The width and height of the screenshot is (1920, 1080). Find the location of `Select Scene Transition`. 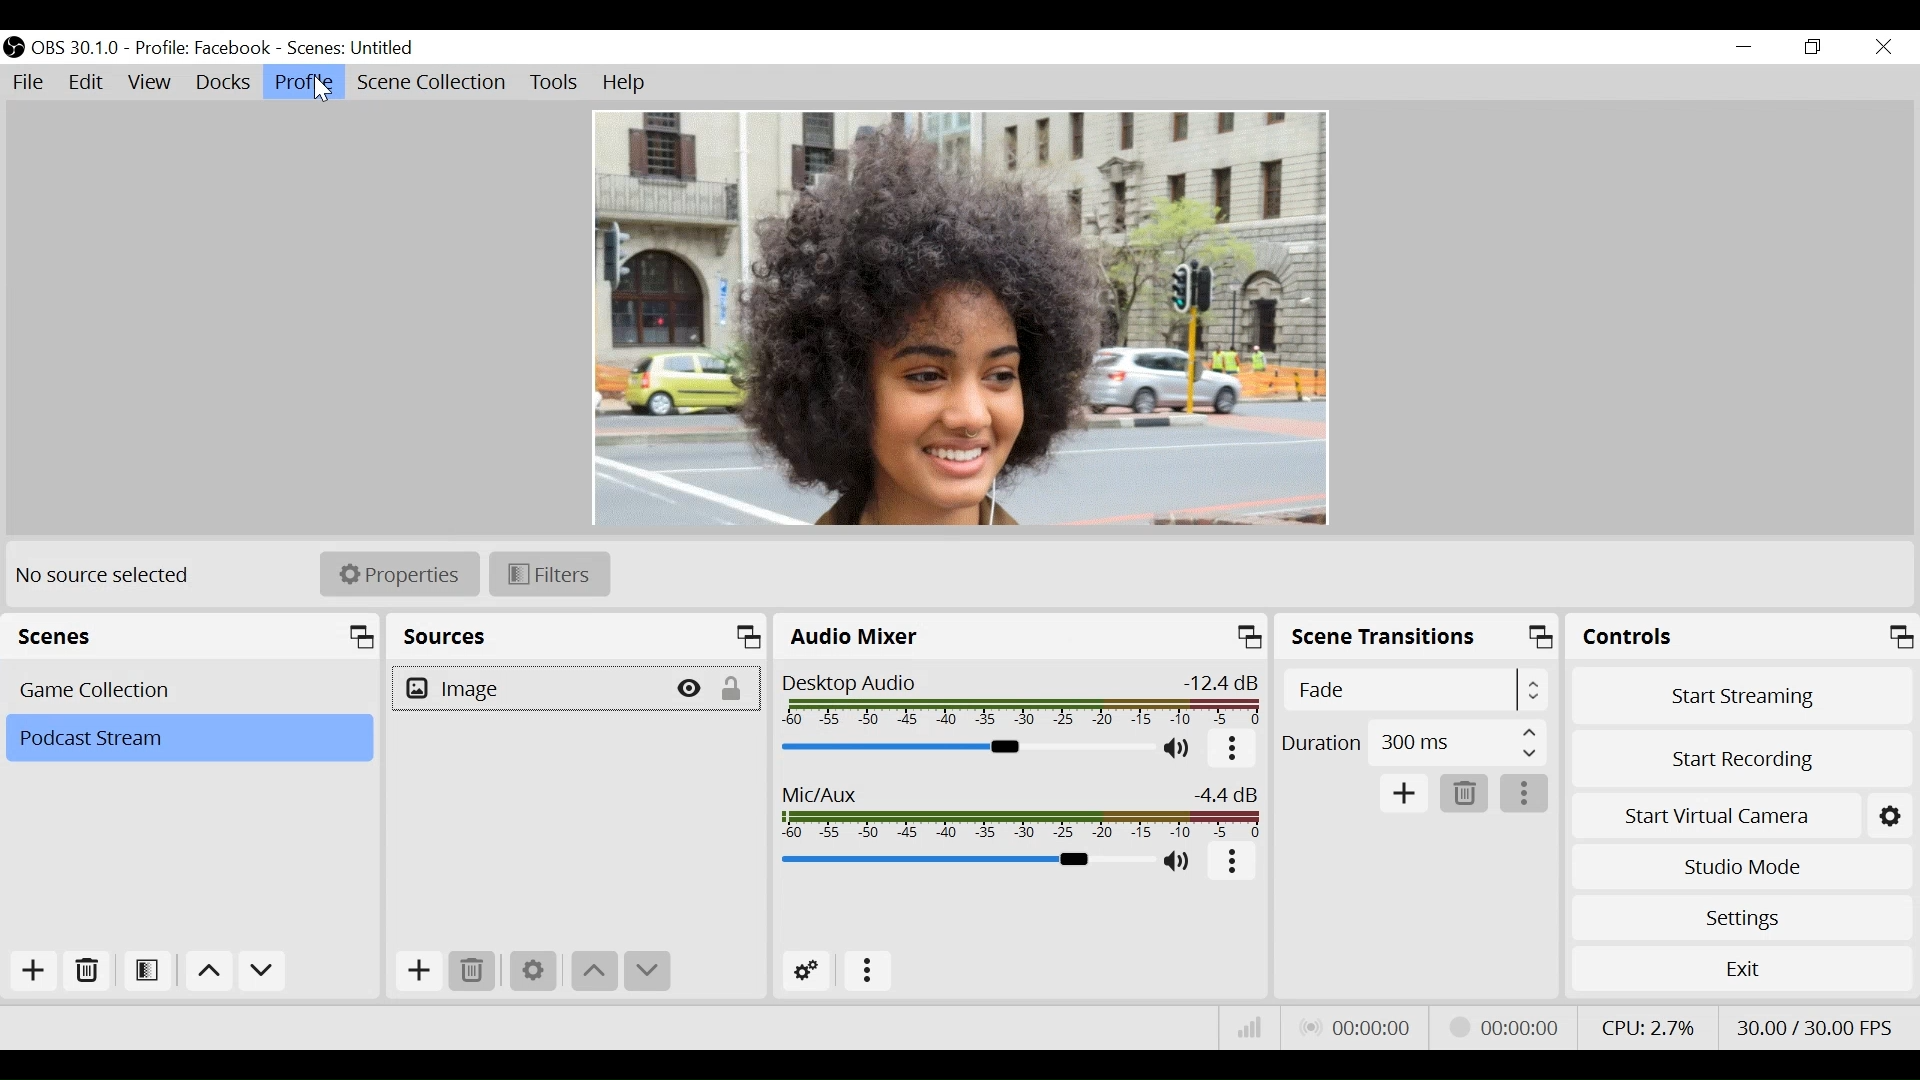

Select Scene Transition is located at coordinates (1415, 692).